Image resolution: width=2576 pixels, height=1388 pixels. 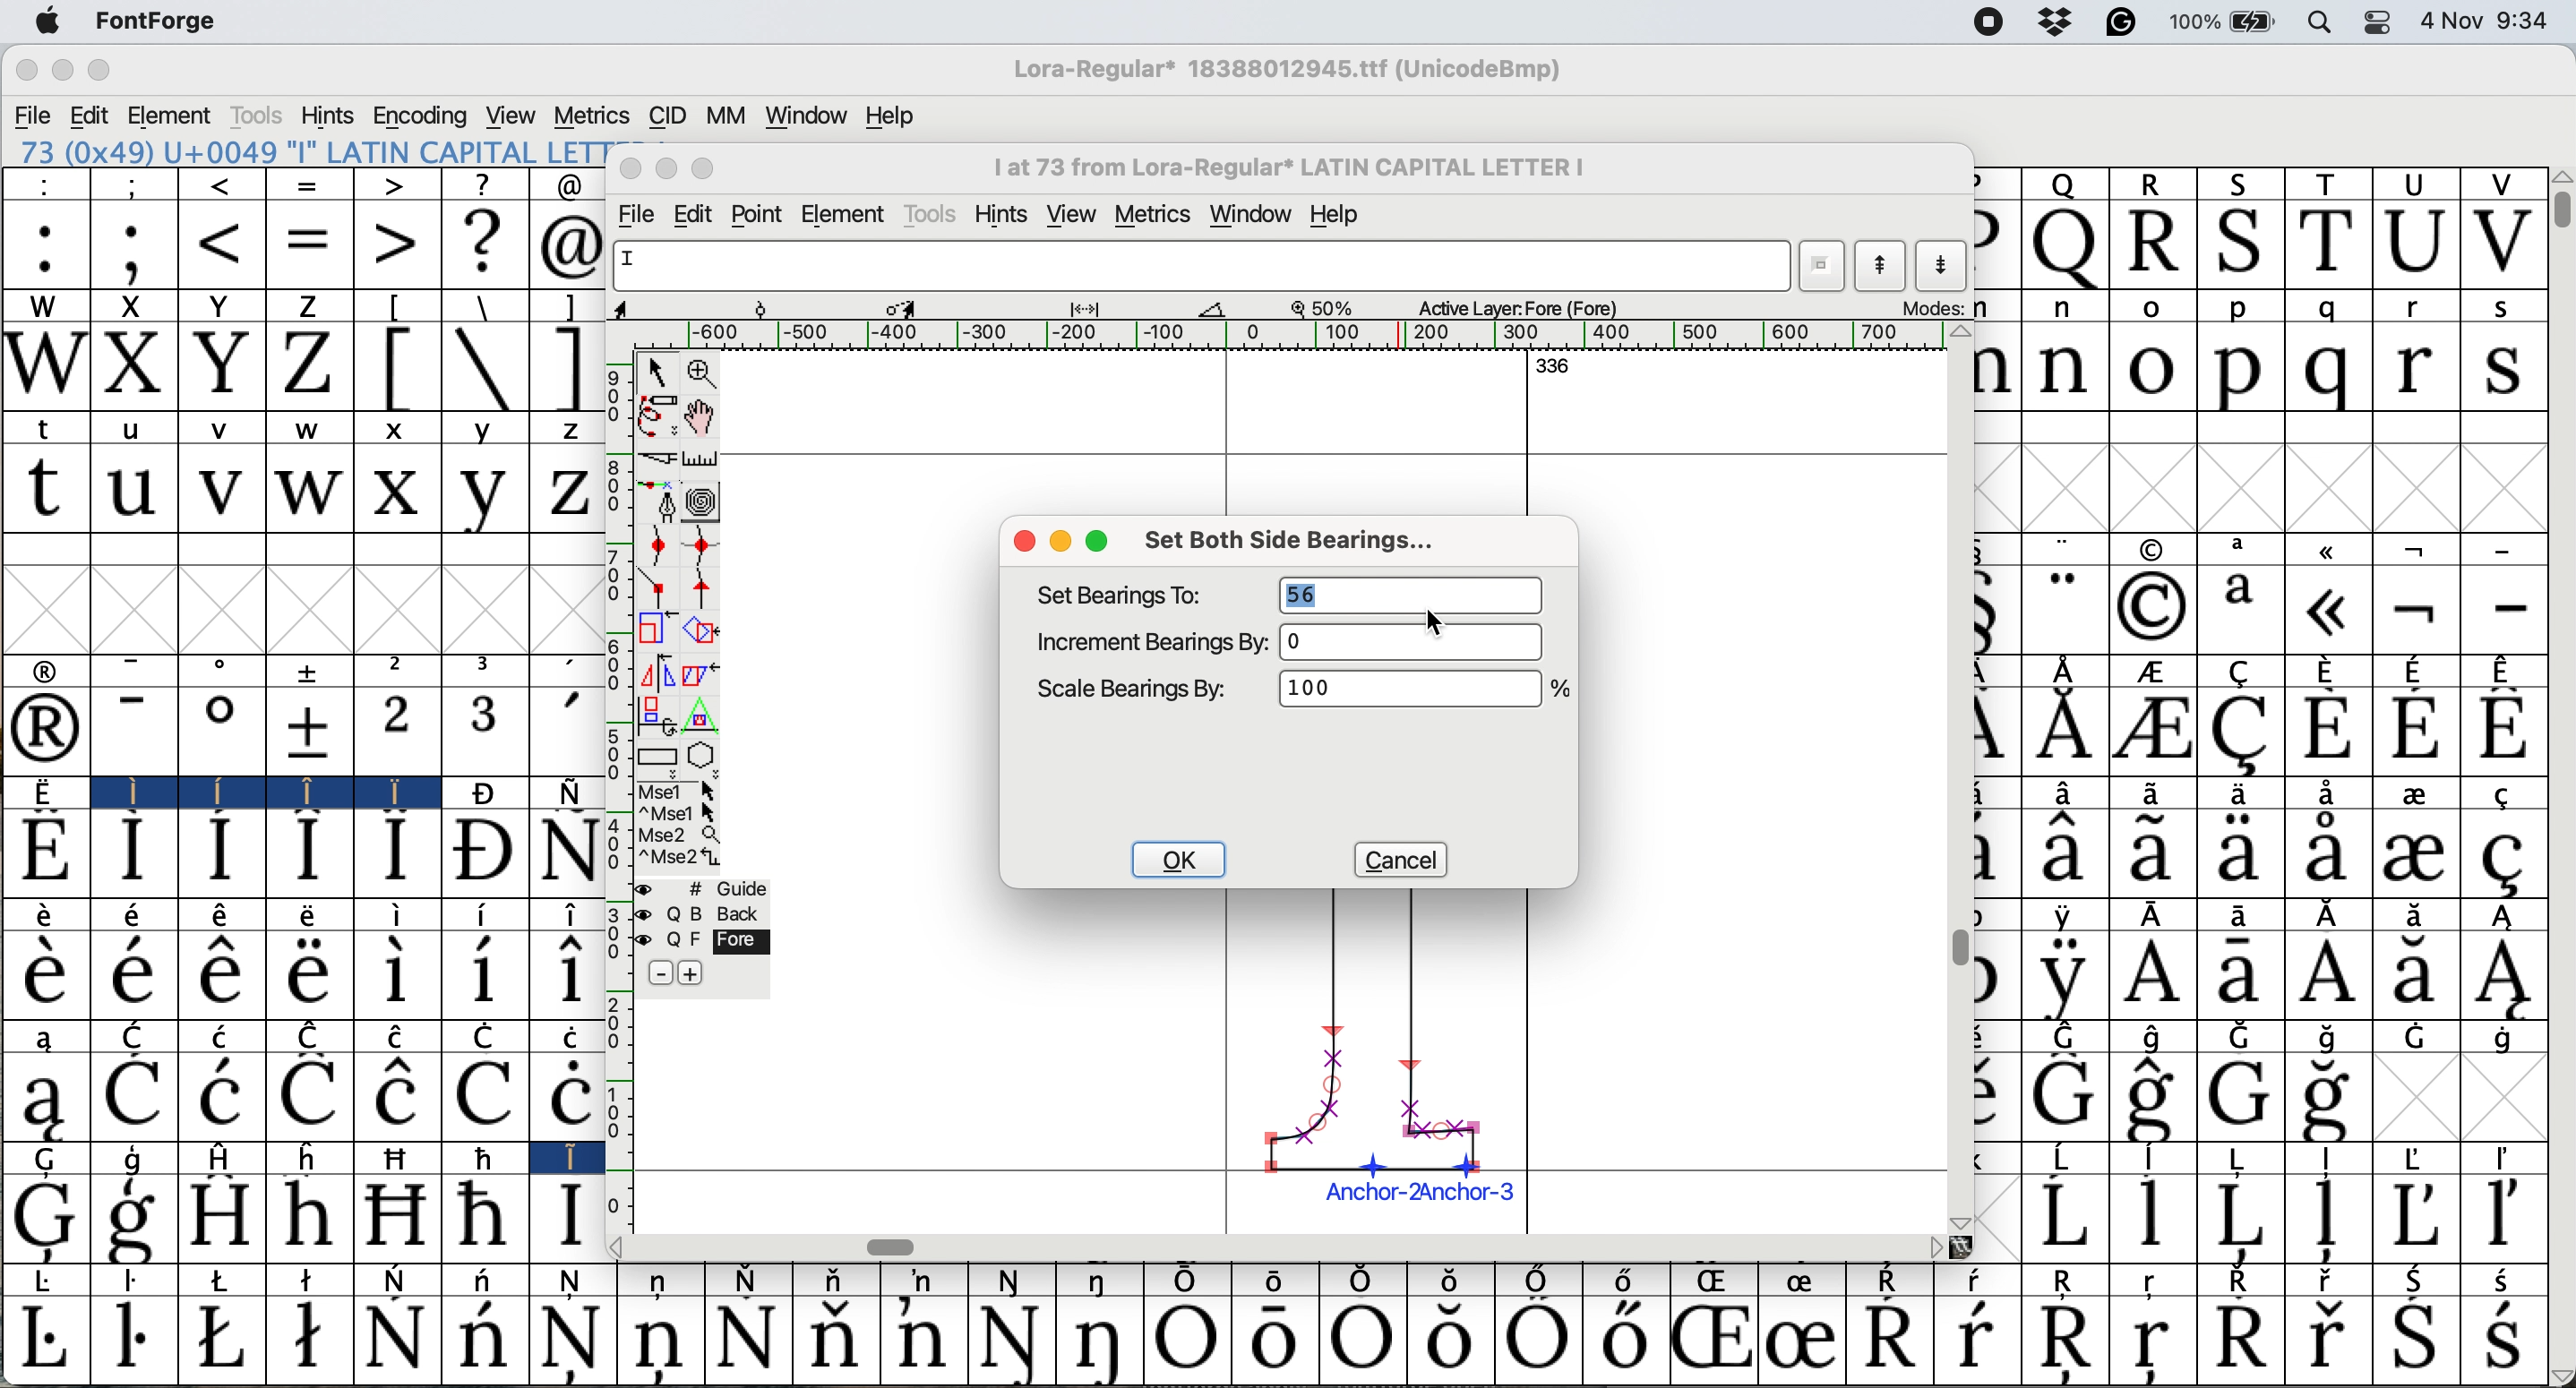 What do you see at coordinates (223, 246) in the screenshot?
I see `<` at bounding box center [223, 246].